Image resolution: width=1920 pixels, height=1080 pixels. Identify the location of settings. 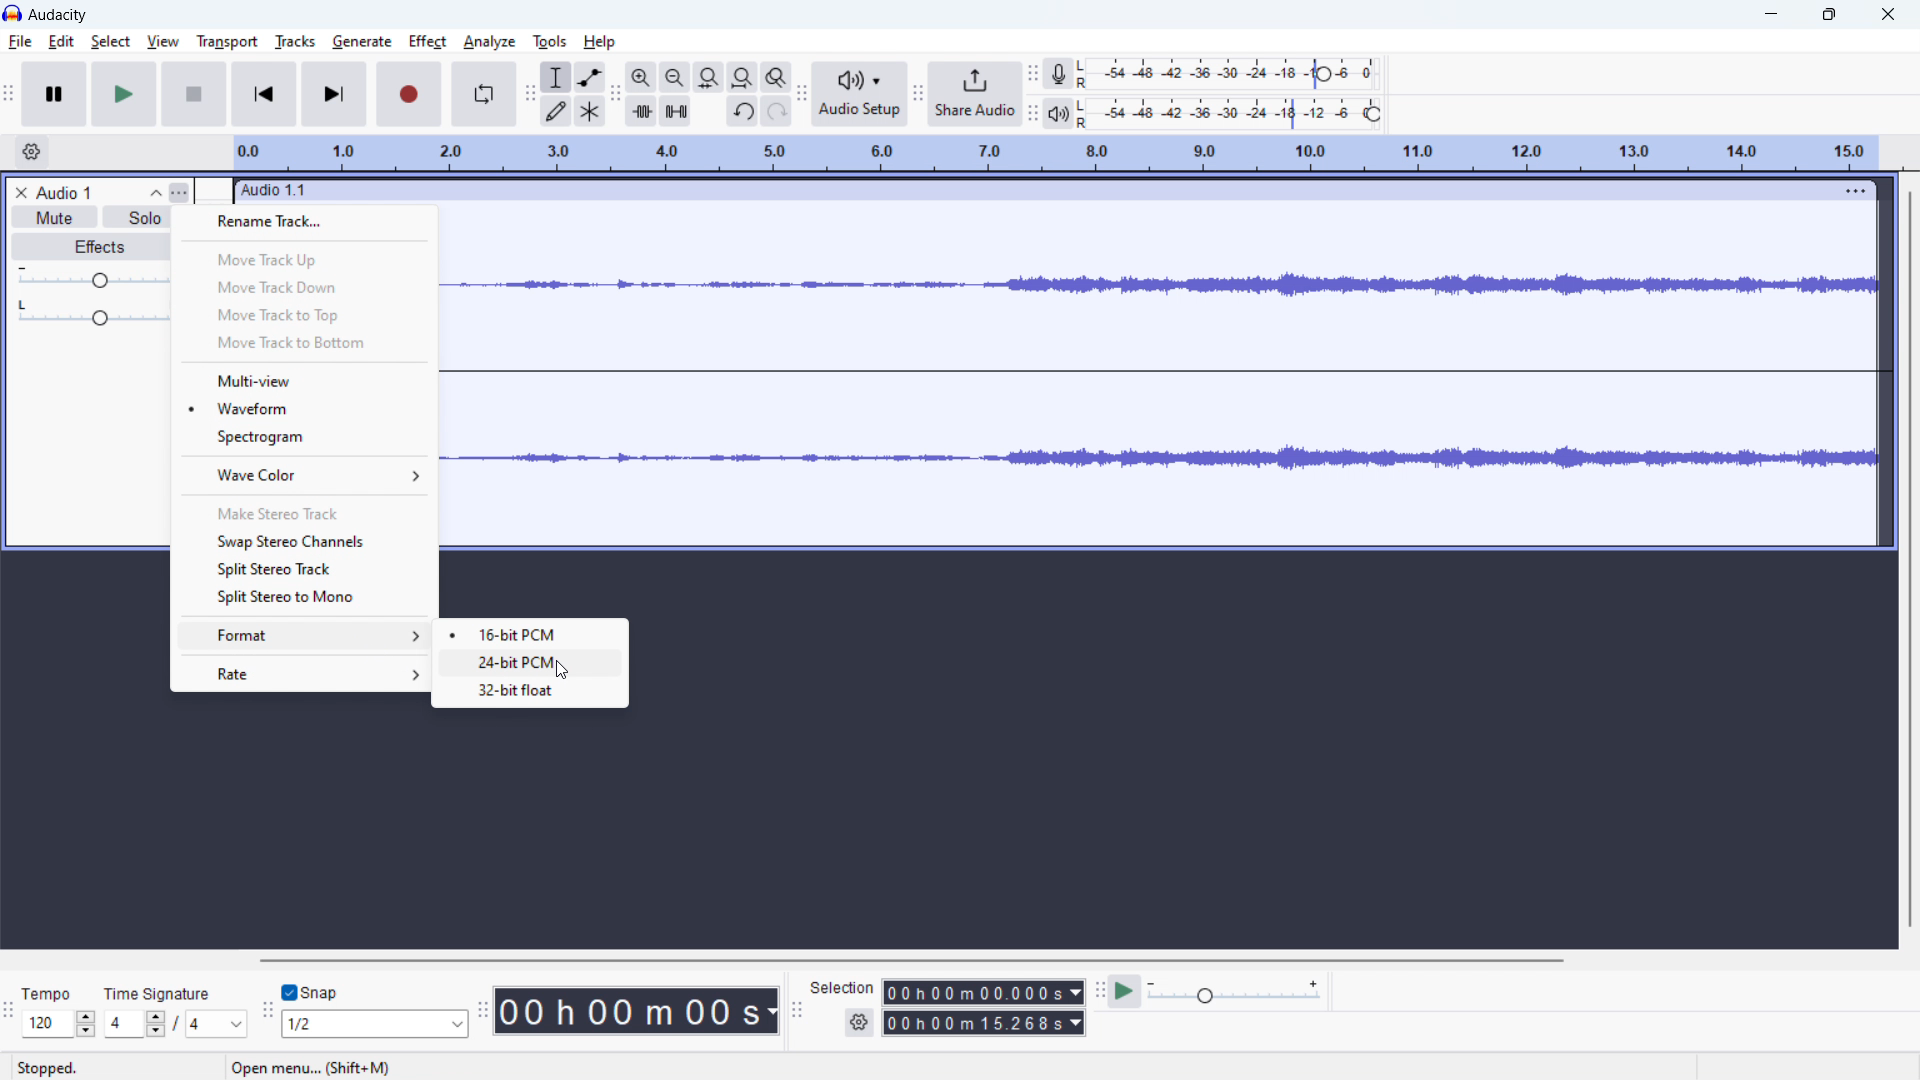
(860, 1022).